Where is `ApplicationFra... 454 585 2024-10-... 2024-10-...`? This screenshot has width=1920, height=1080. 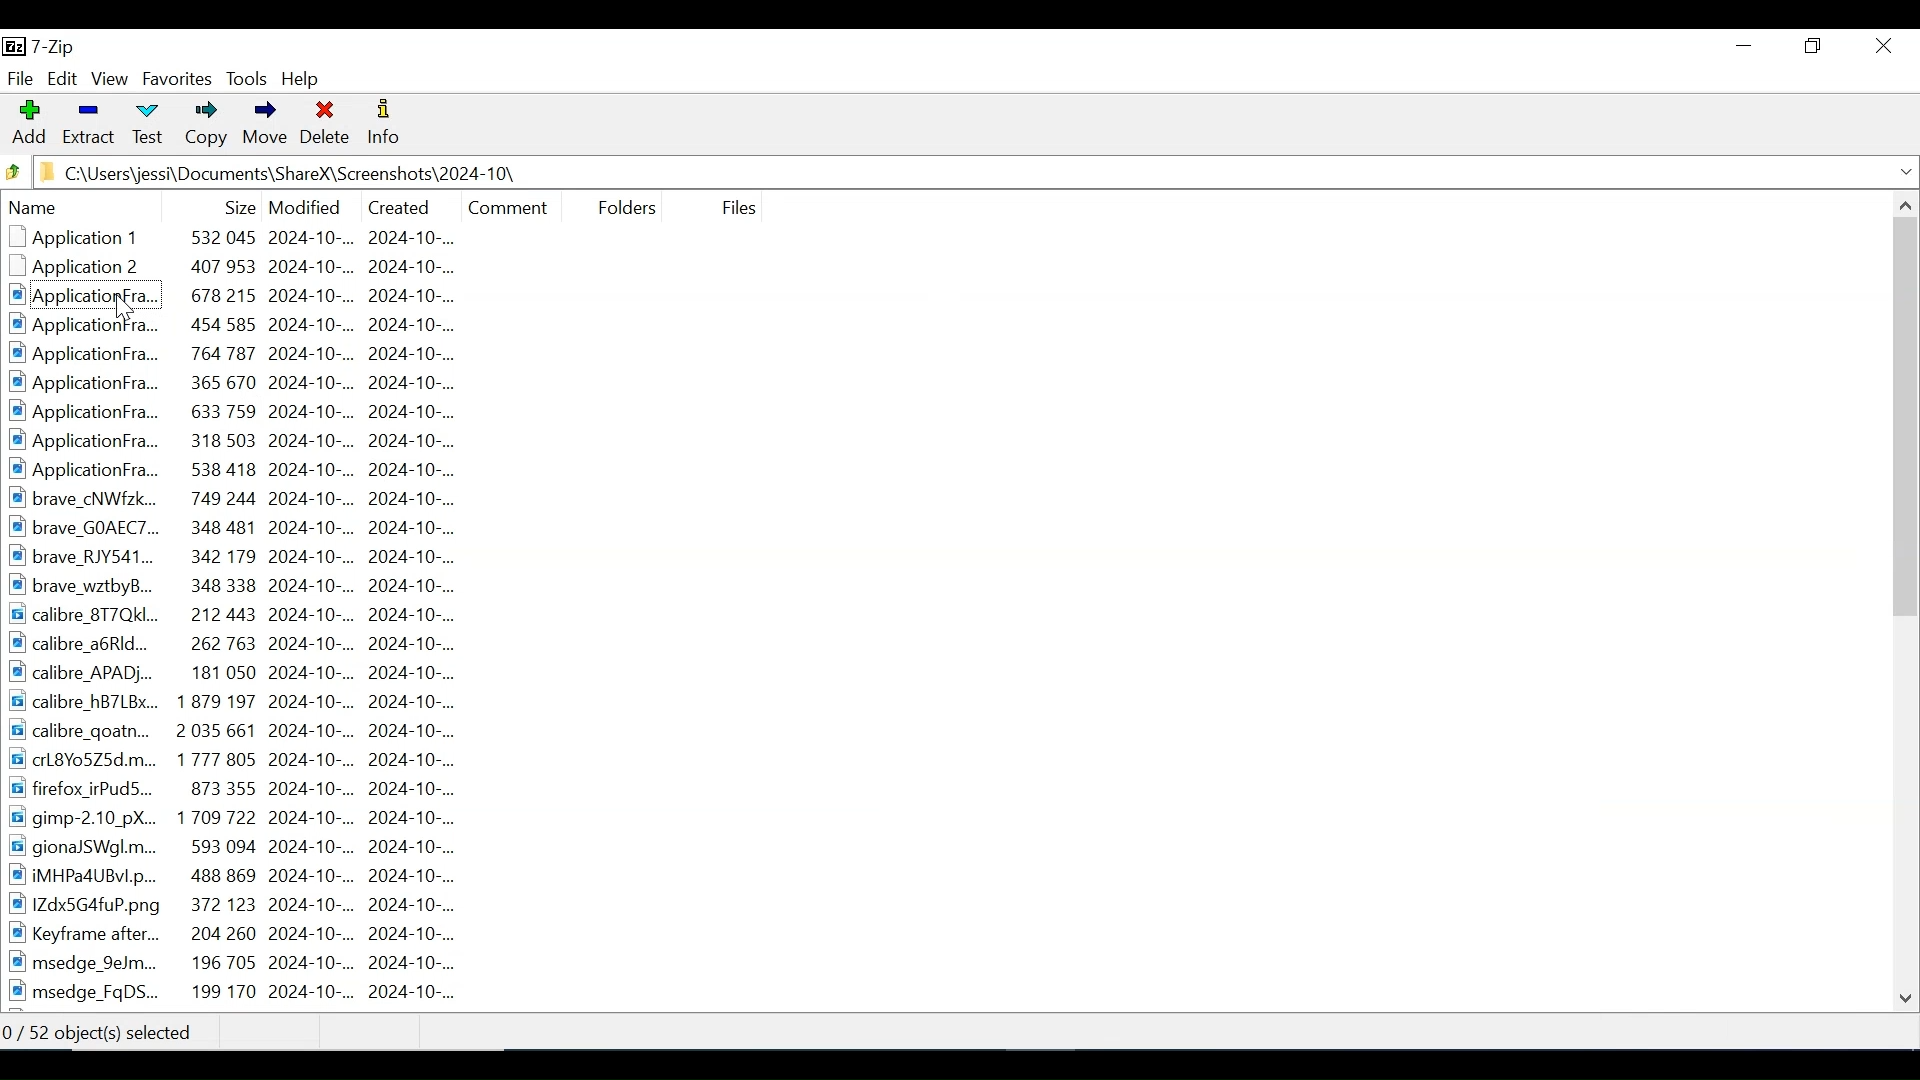 ApplicationFra... 454 585 2024-10-... 2024-10-... is located at coordinates (249, 326).